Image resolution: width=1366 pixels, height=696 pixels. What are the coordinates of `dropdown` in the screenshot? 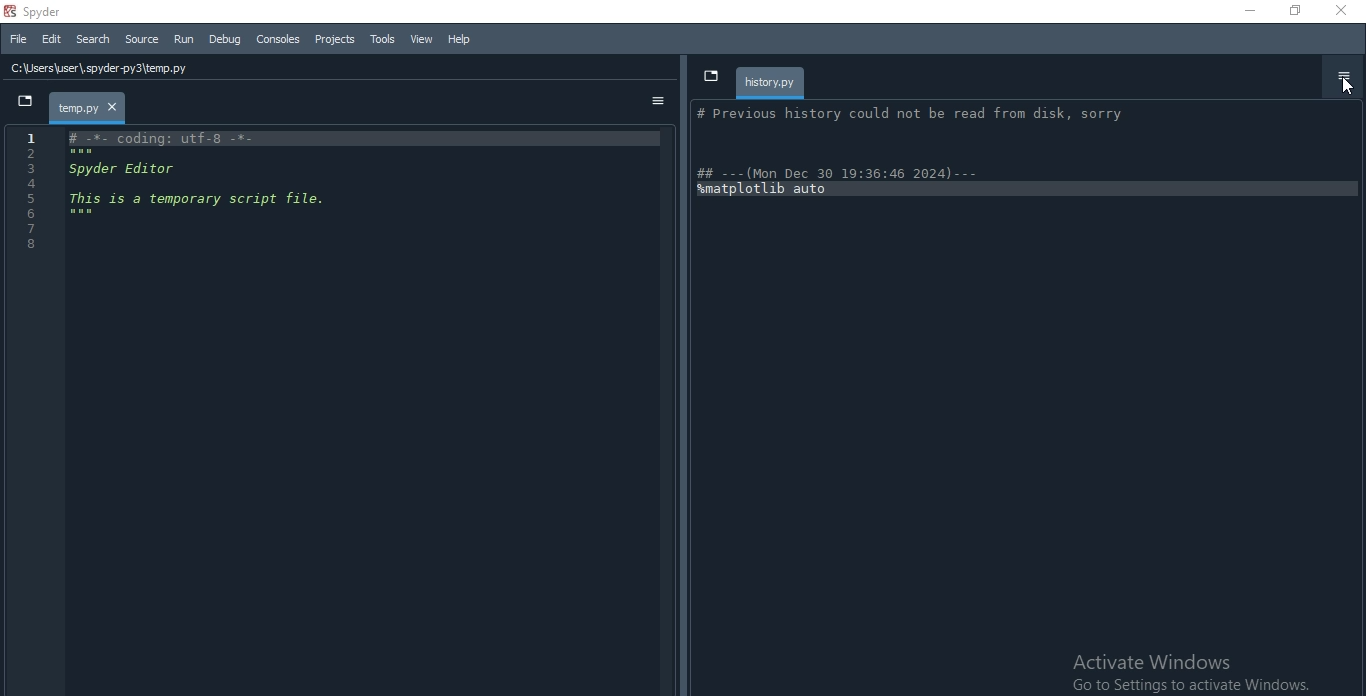 It's located at (711, 75).